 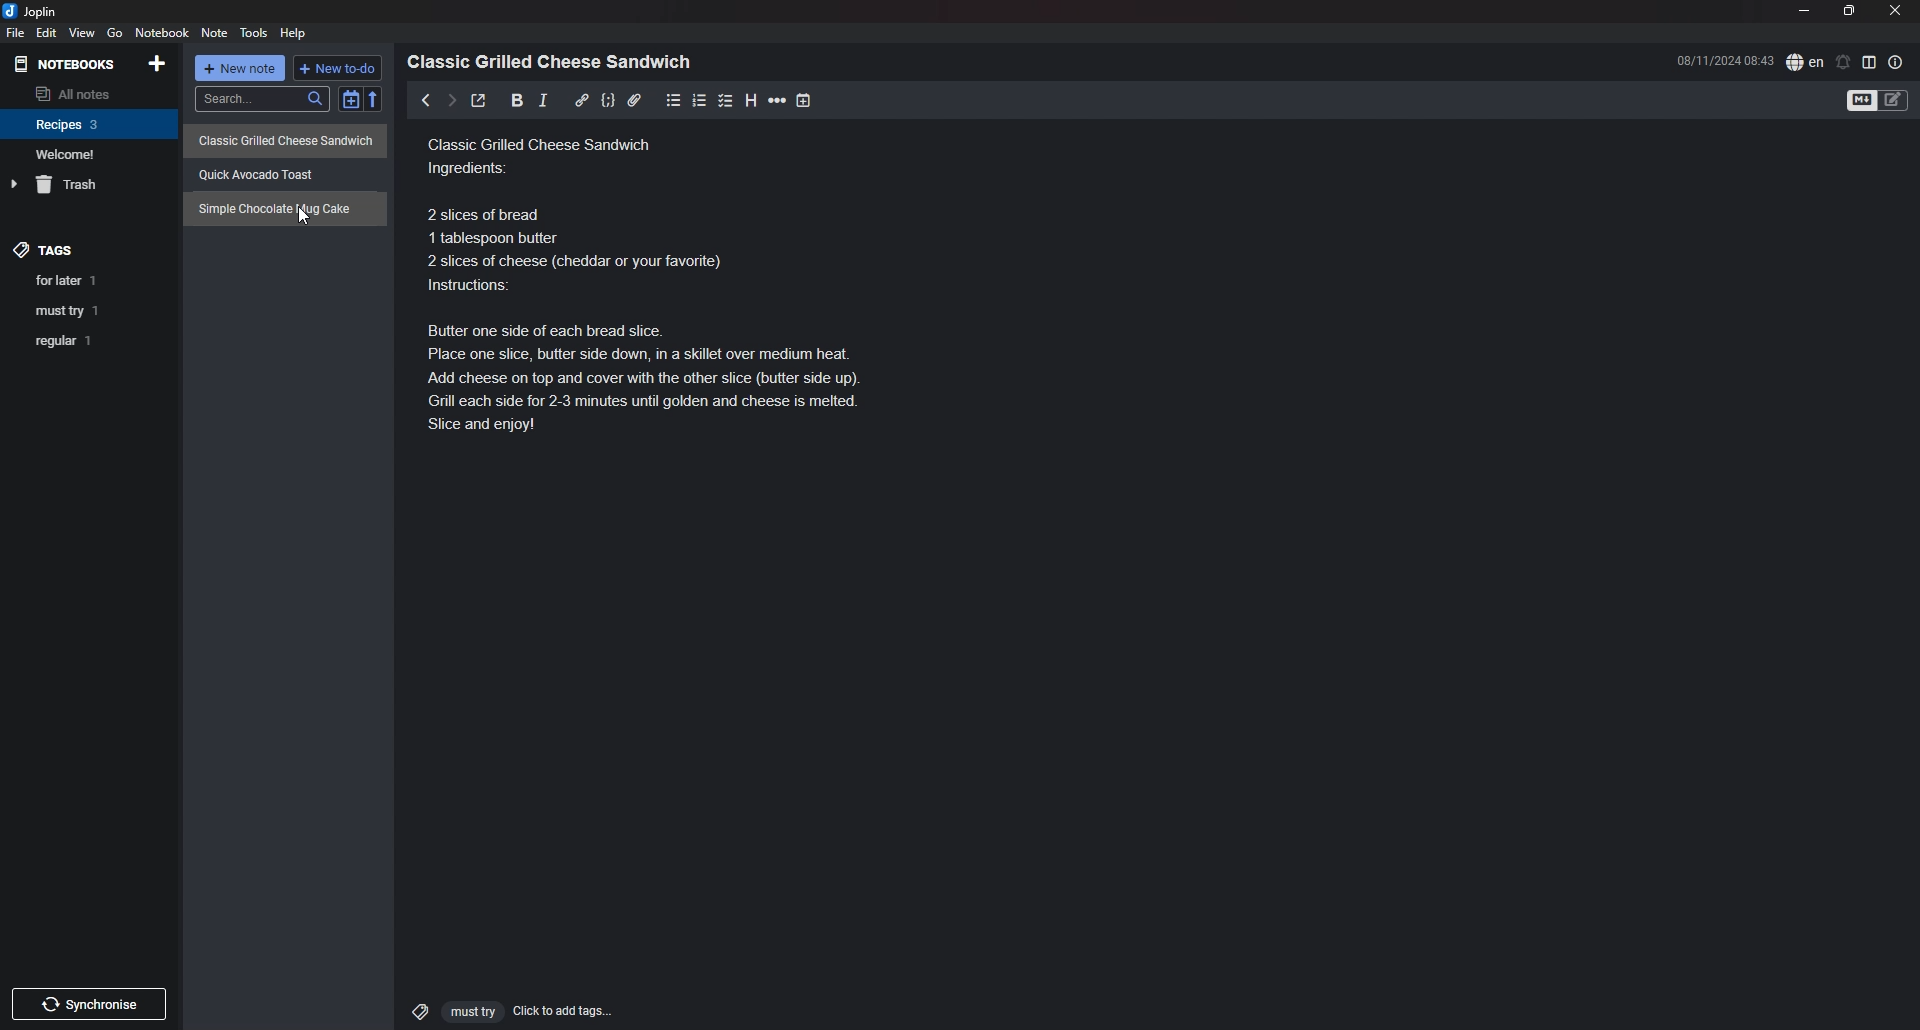 I want to click on Classic grilled cheese sandwich ingredients, so click(x=663, y=286).